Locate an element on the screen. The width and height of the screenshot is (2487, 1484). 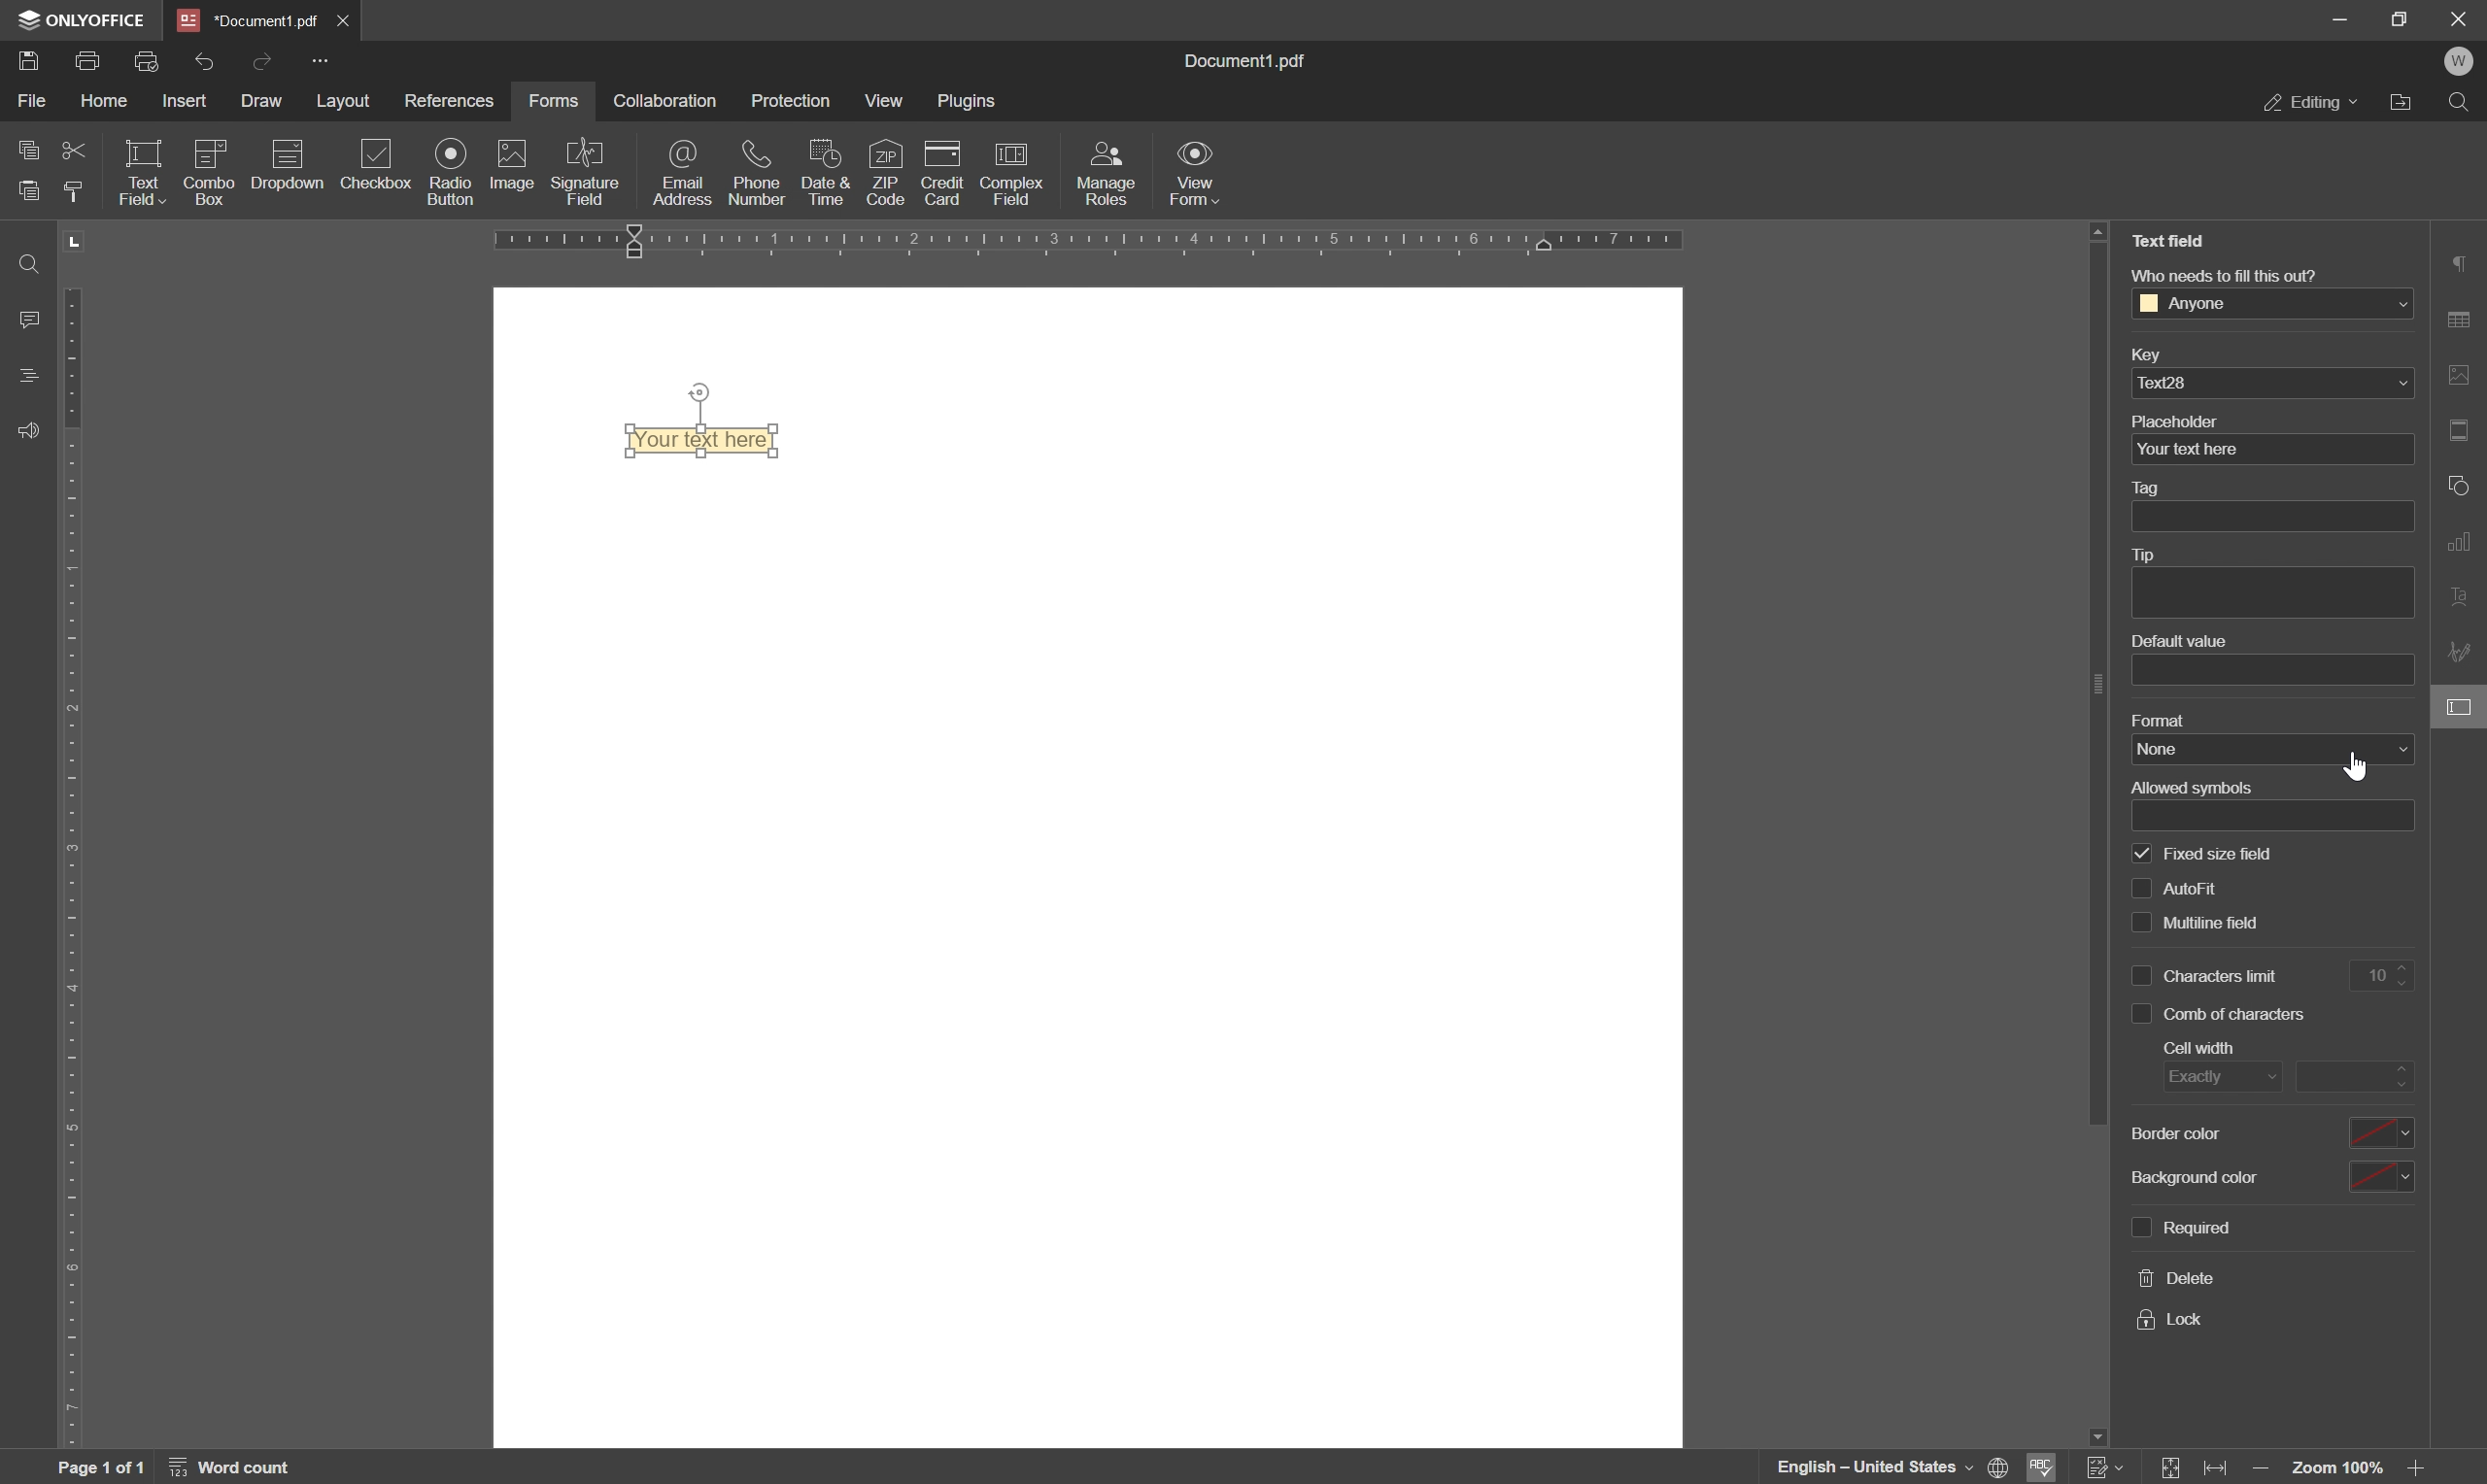
tag is located at coordinates (2143, 487).